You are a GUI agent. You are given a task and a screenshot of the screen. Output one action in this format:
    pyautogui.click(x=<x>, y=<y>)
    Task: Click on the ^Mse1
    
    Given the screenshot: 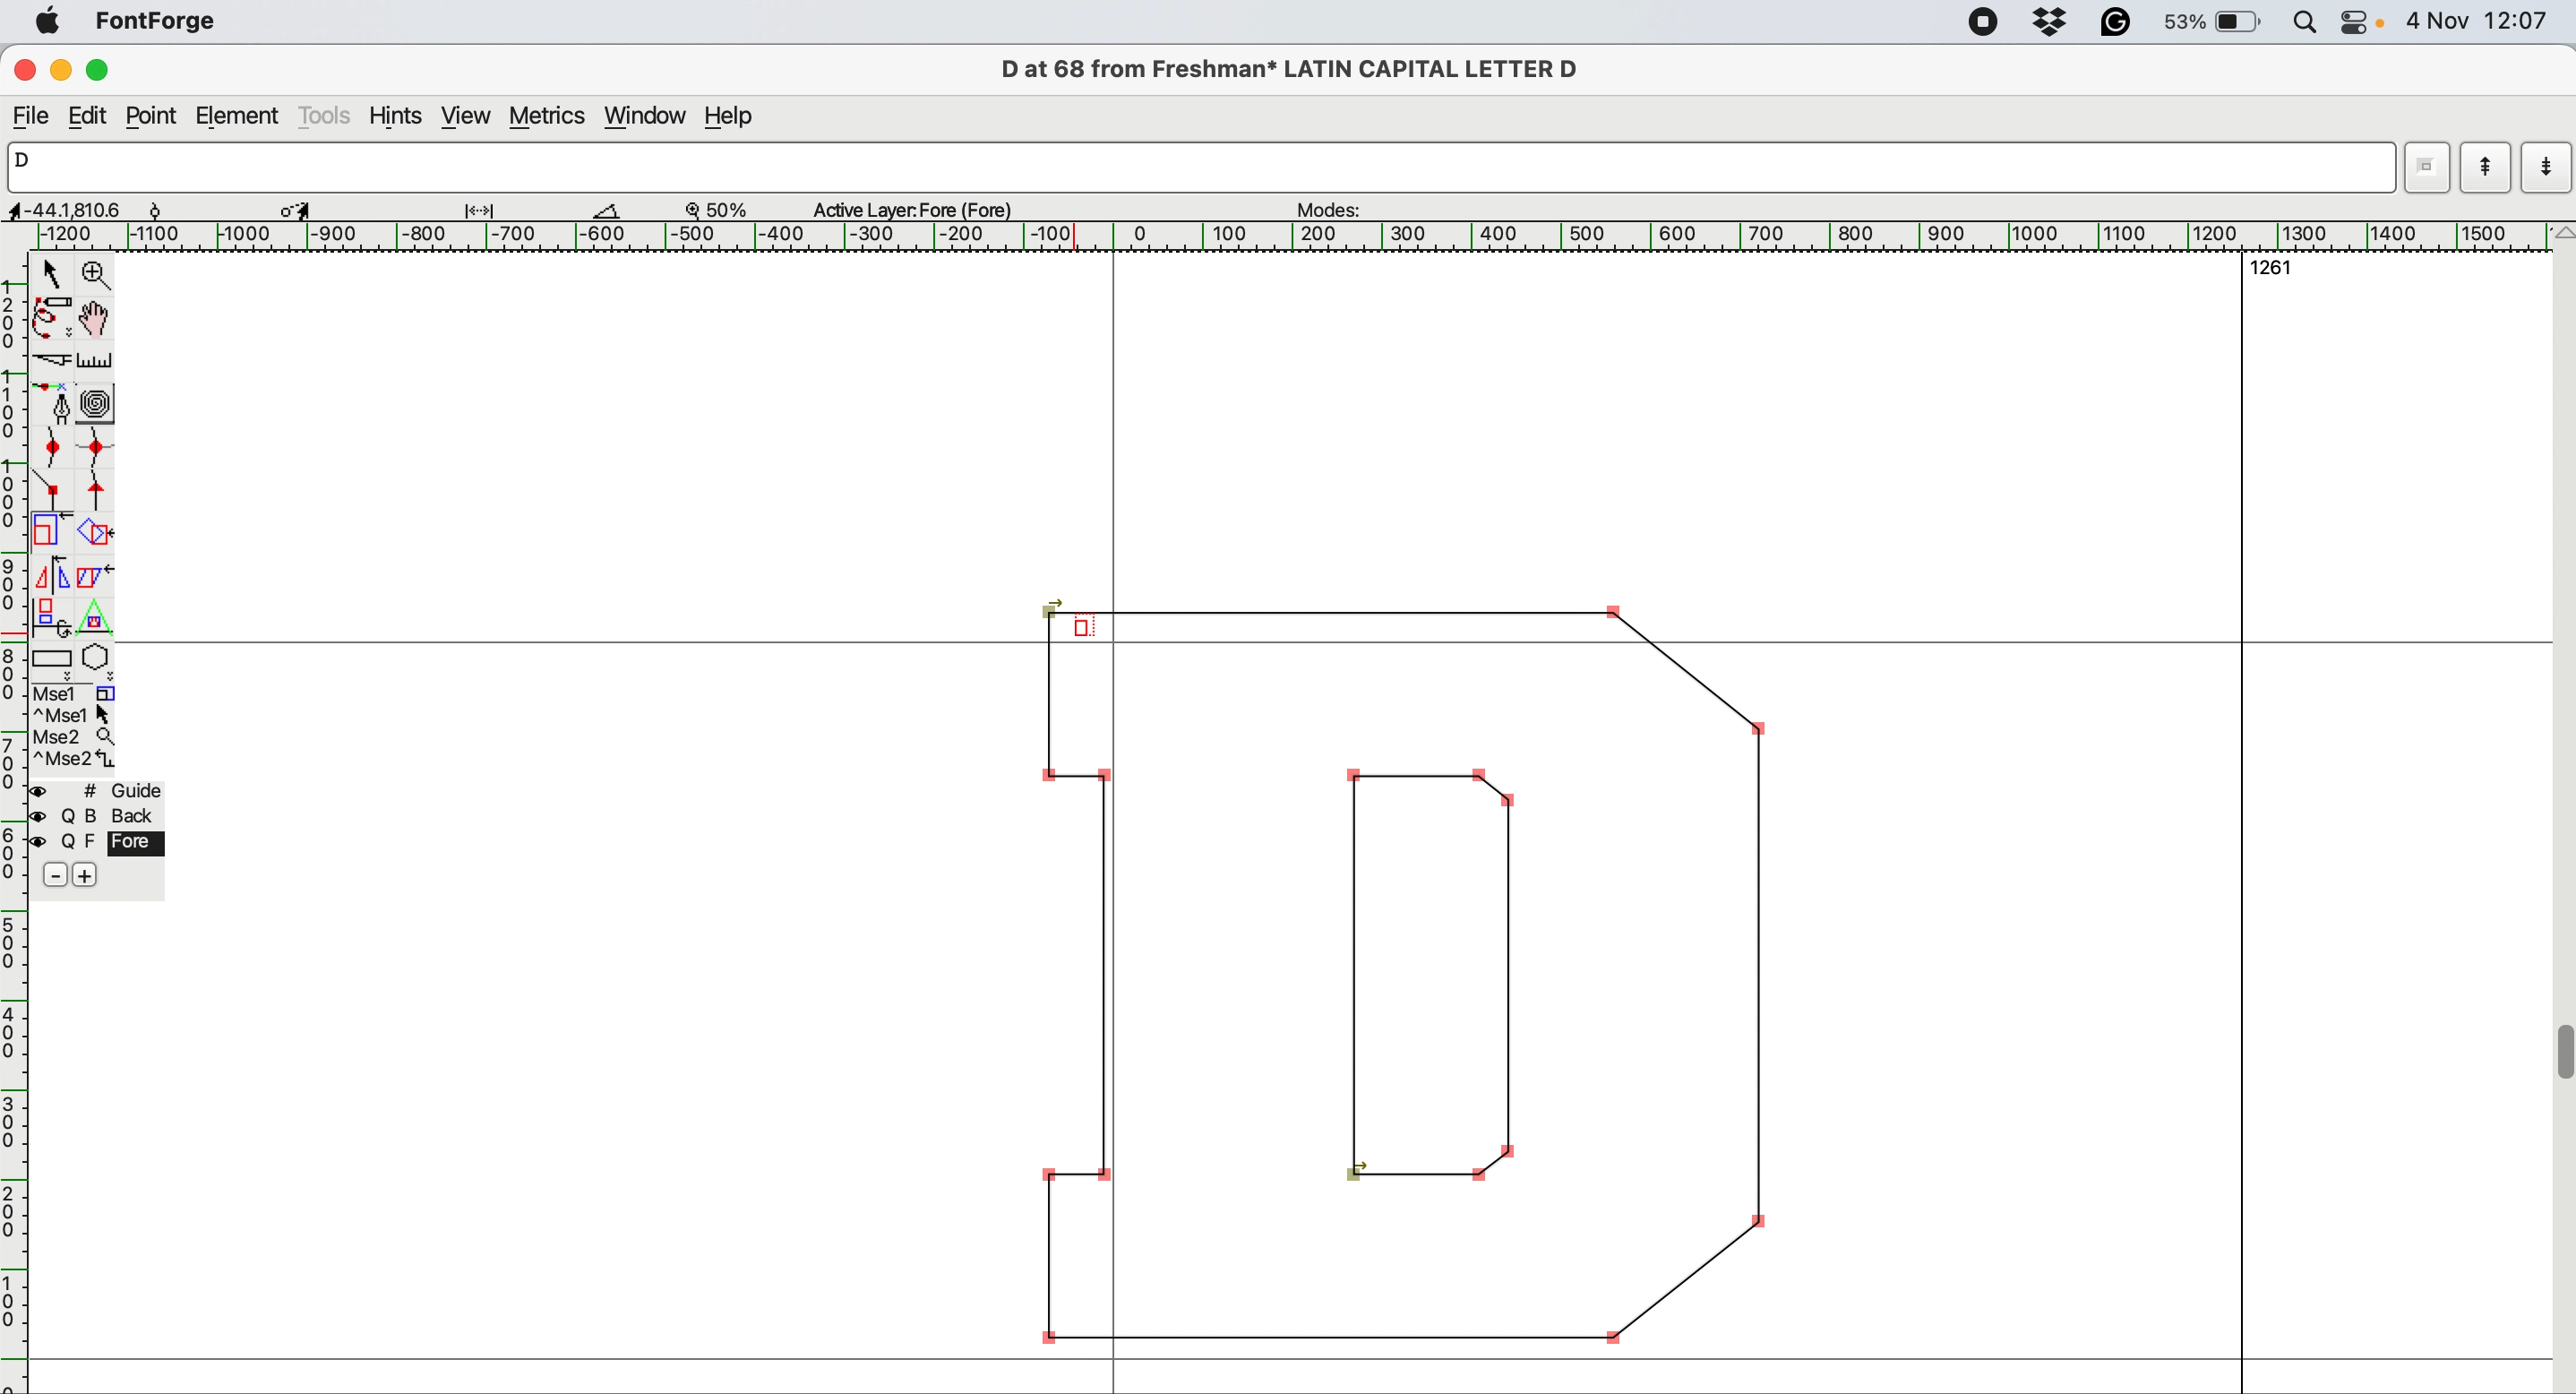 What is the action you would take?
    pyautogui.click(x=77, y=714)
    